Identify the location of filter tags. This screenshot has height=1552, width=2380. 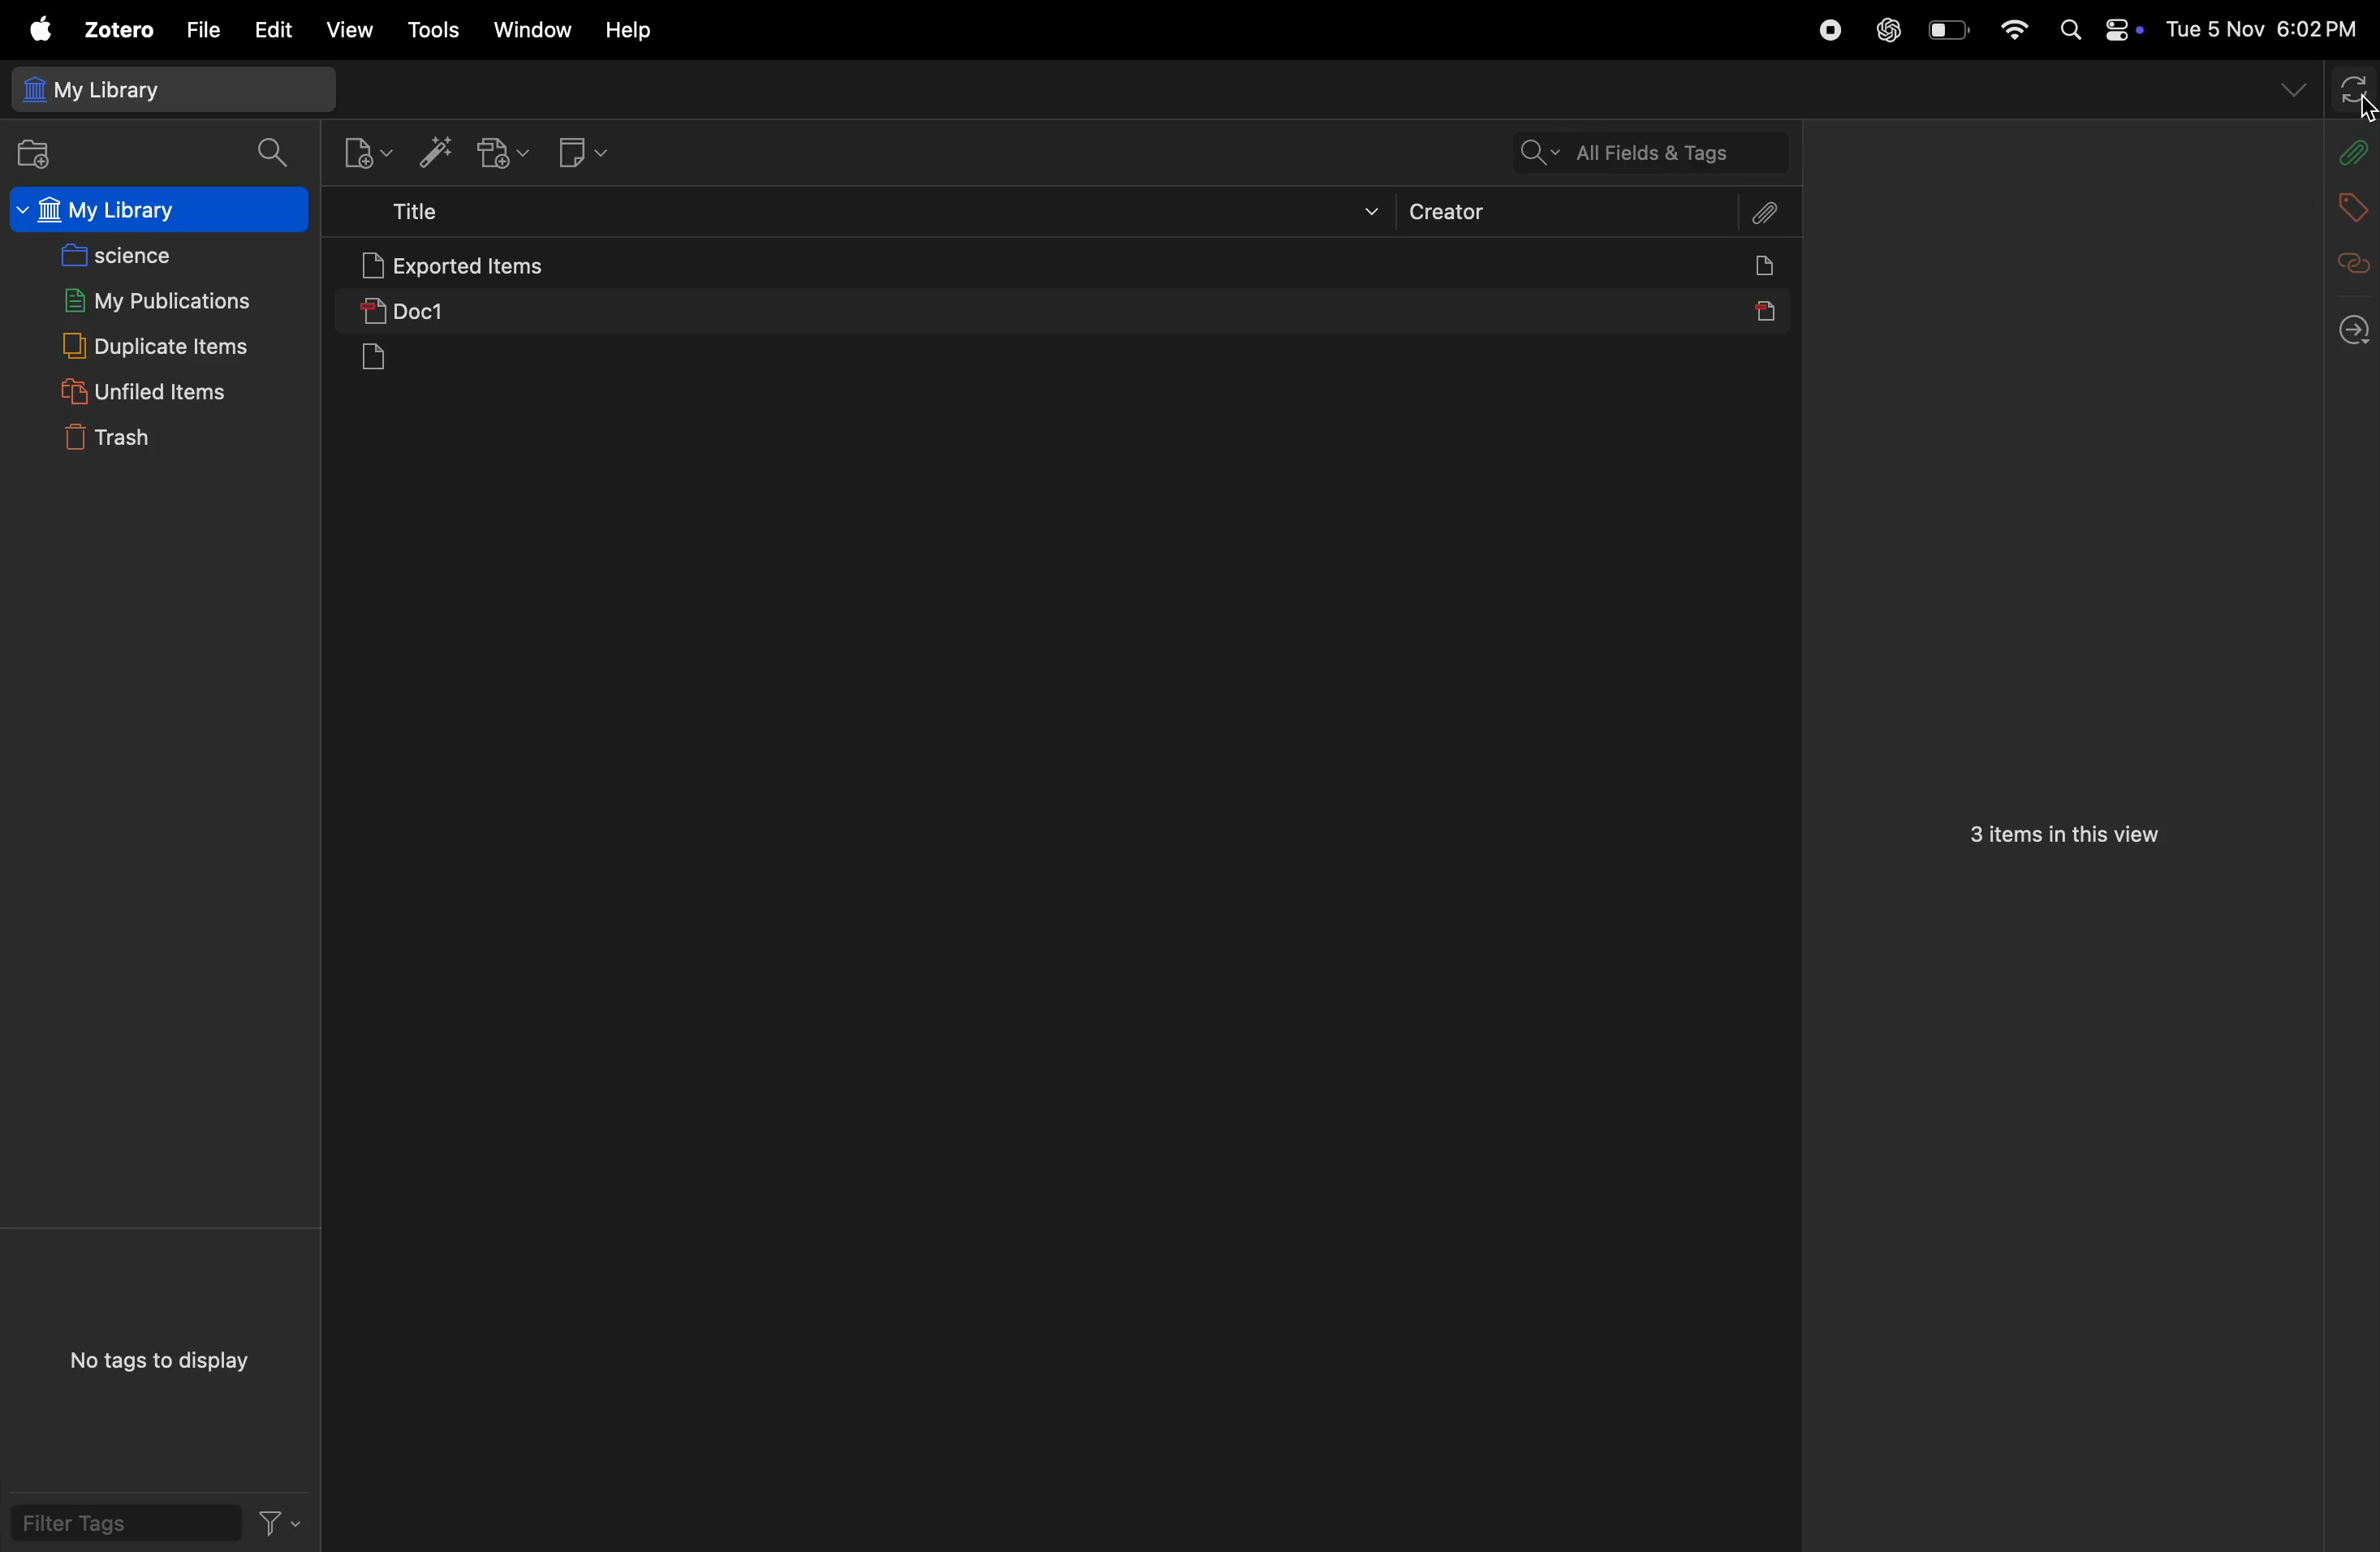
(114, 1529).